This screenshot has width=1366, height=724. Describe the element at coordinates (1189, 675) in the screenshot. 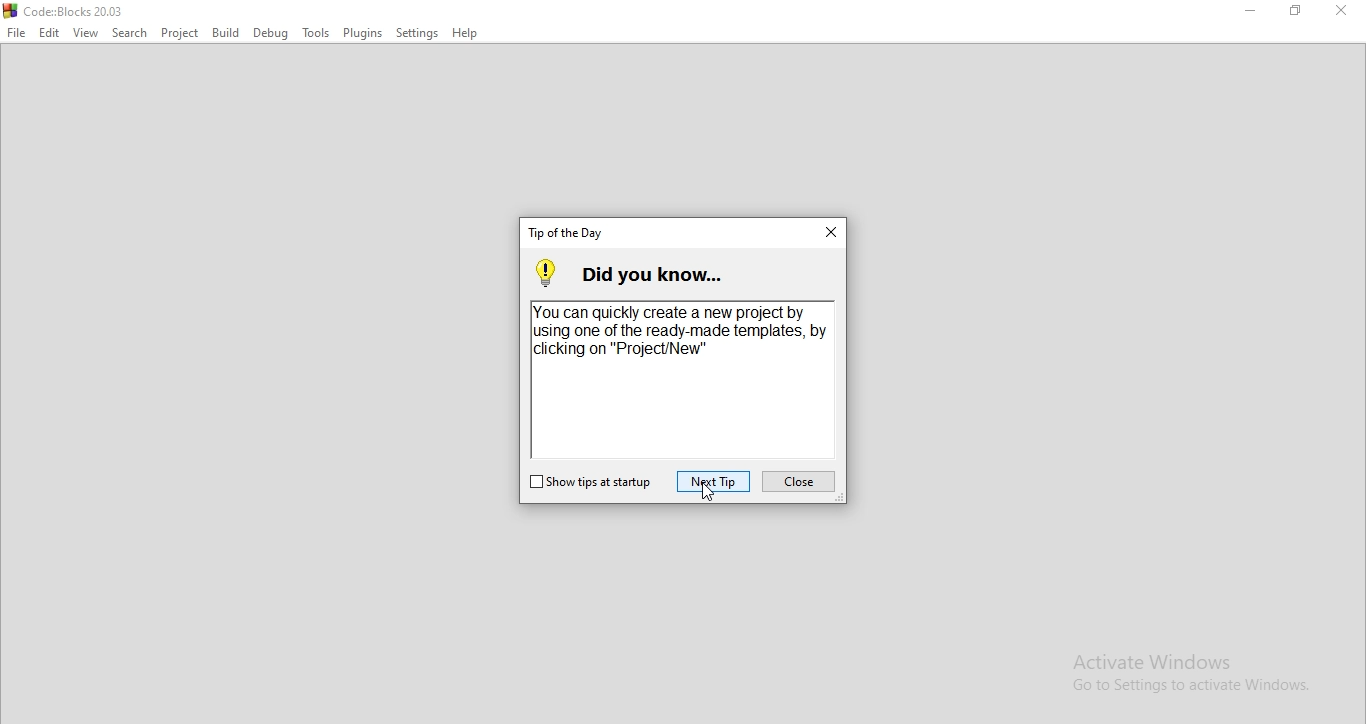

I see `Activate Windows` at that location.